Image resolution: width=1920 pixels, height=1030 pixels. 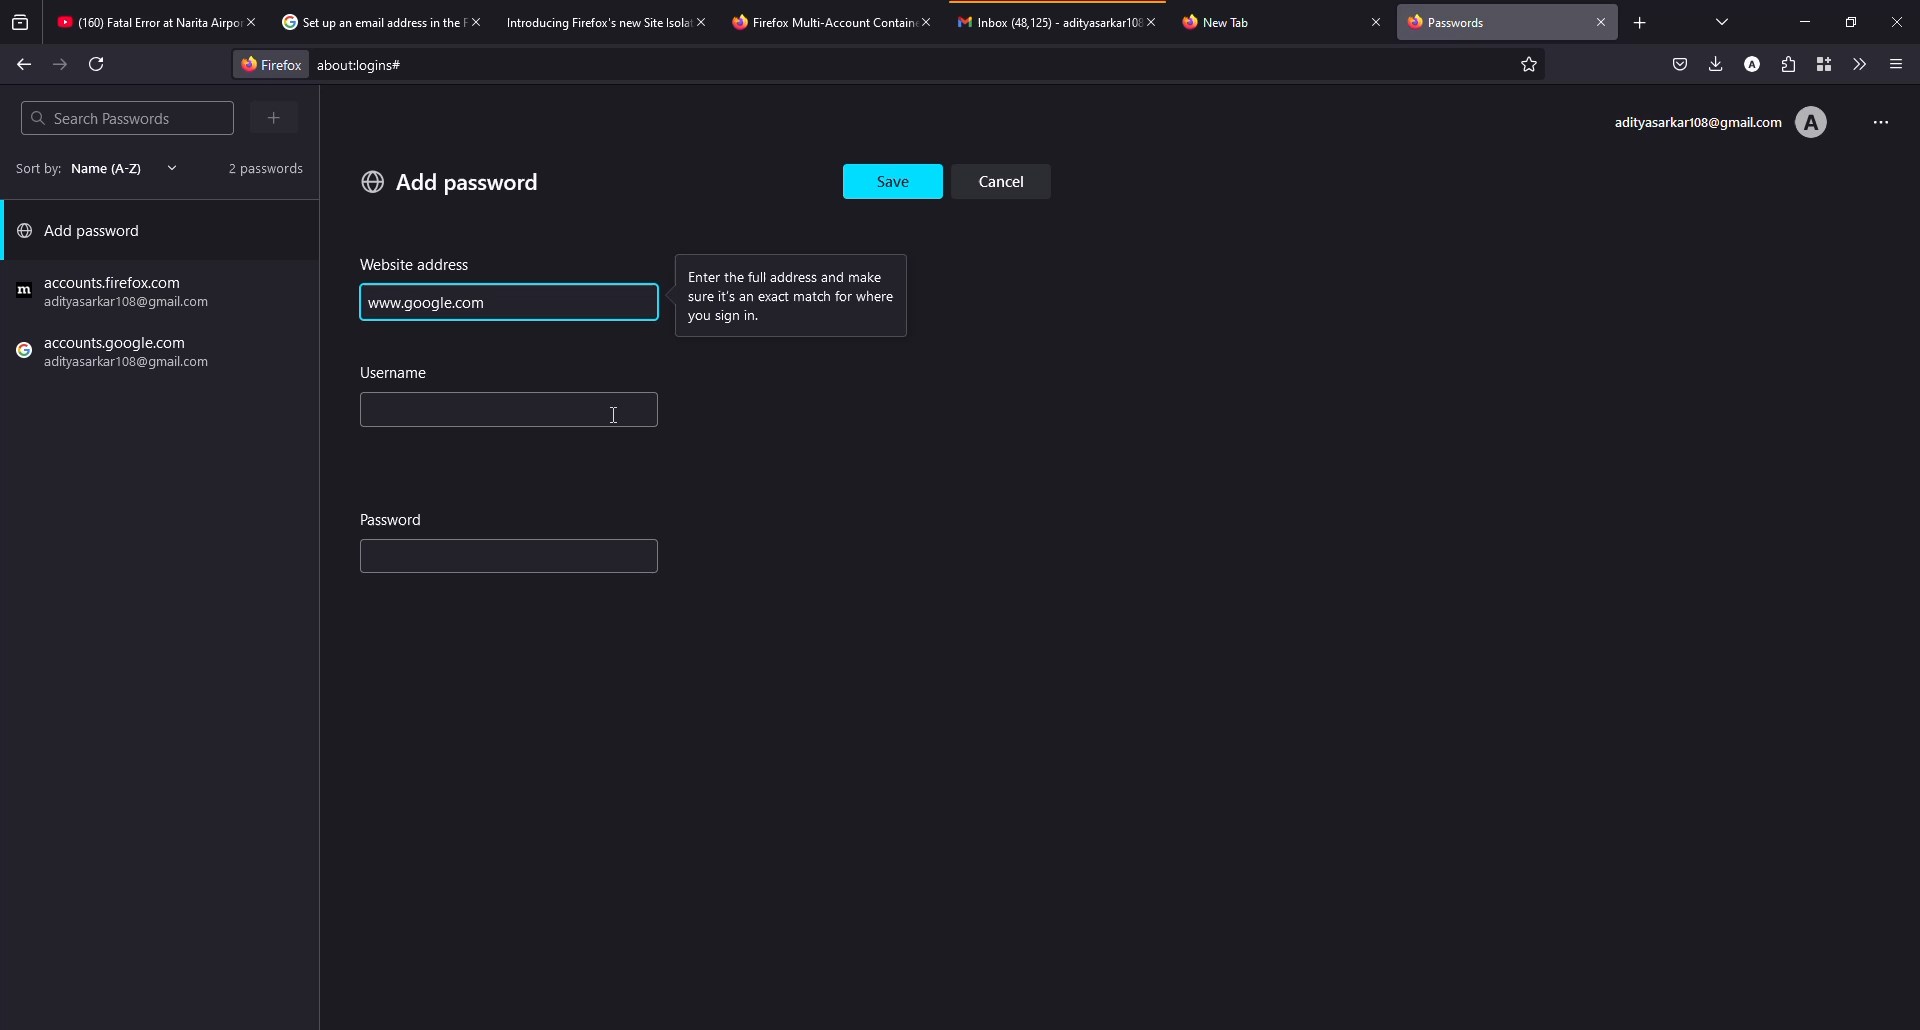 I want to click on close, so click(x=1158, y=21).